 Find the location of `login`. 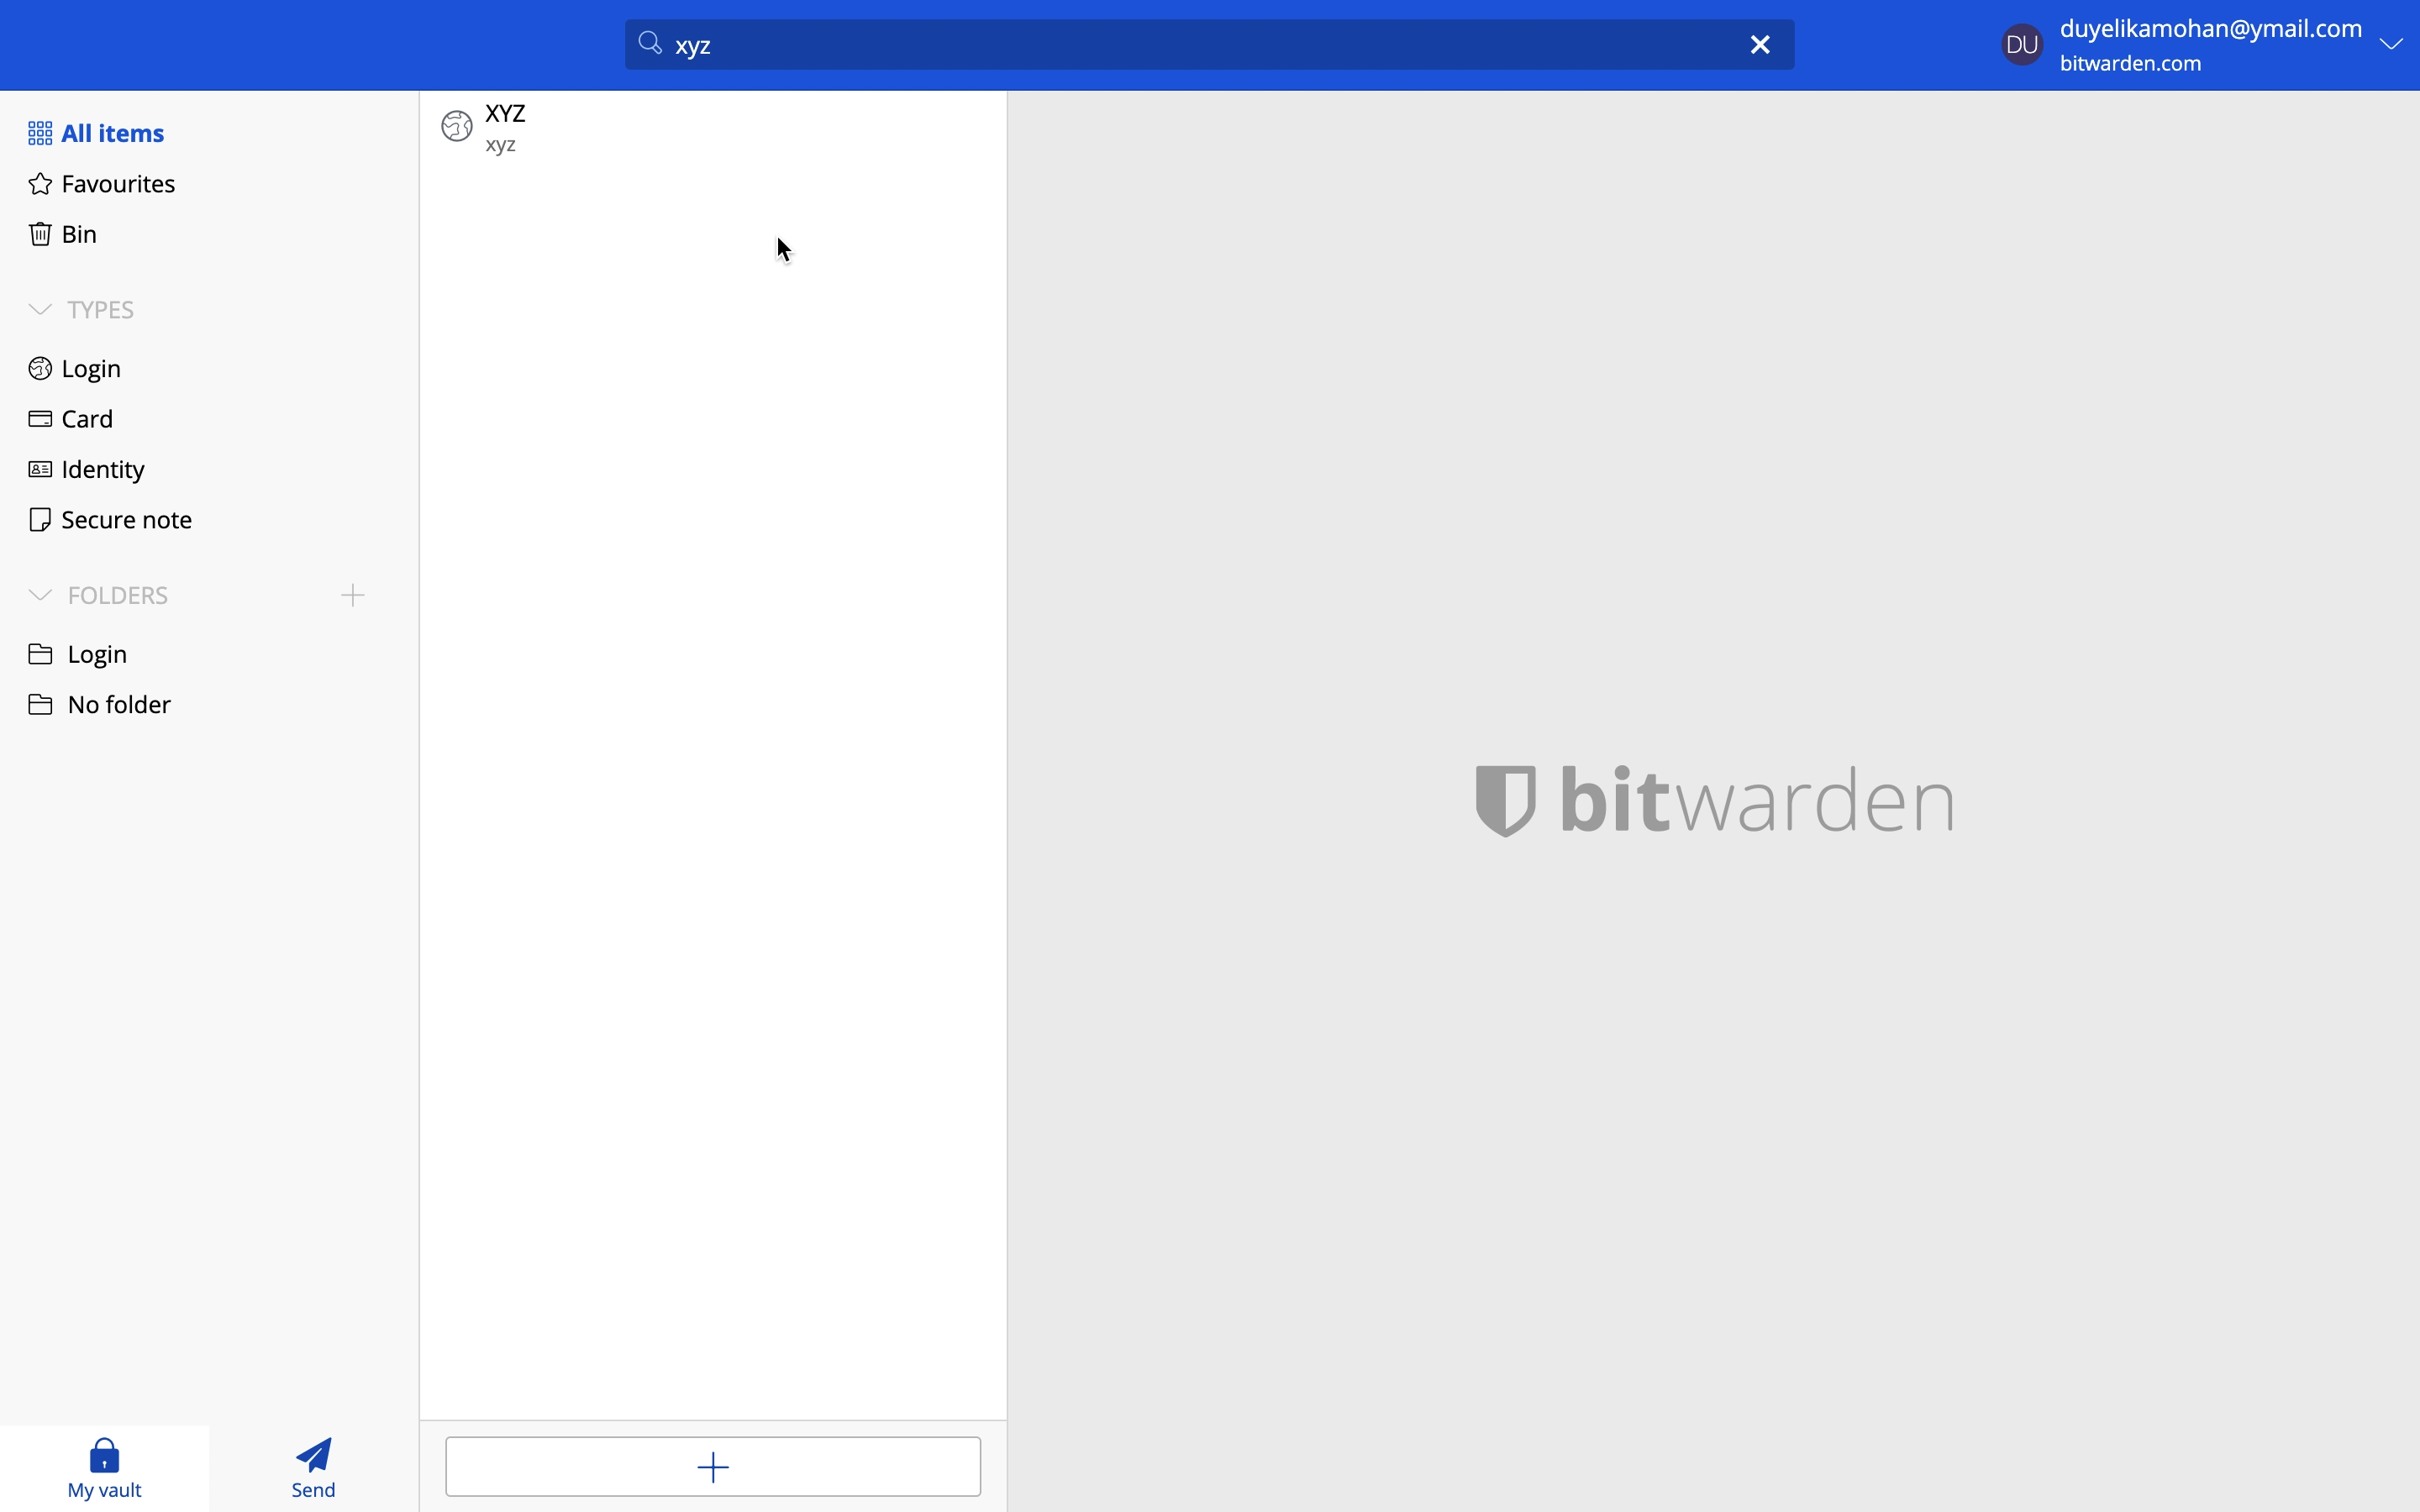

login is located at coordinates (78, 368).